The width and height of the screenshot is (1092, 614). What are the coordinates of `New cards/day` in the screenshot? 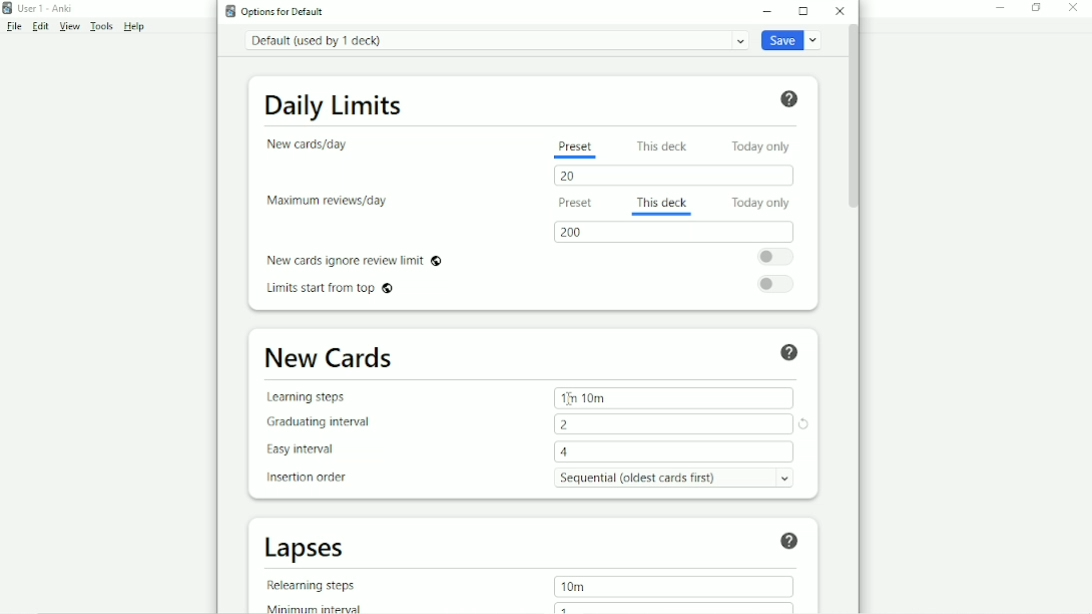 It's located at (308, 144).